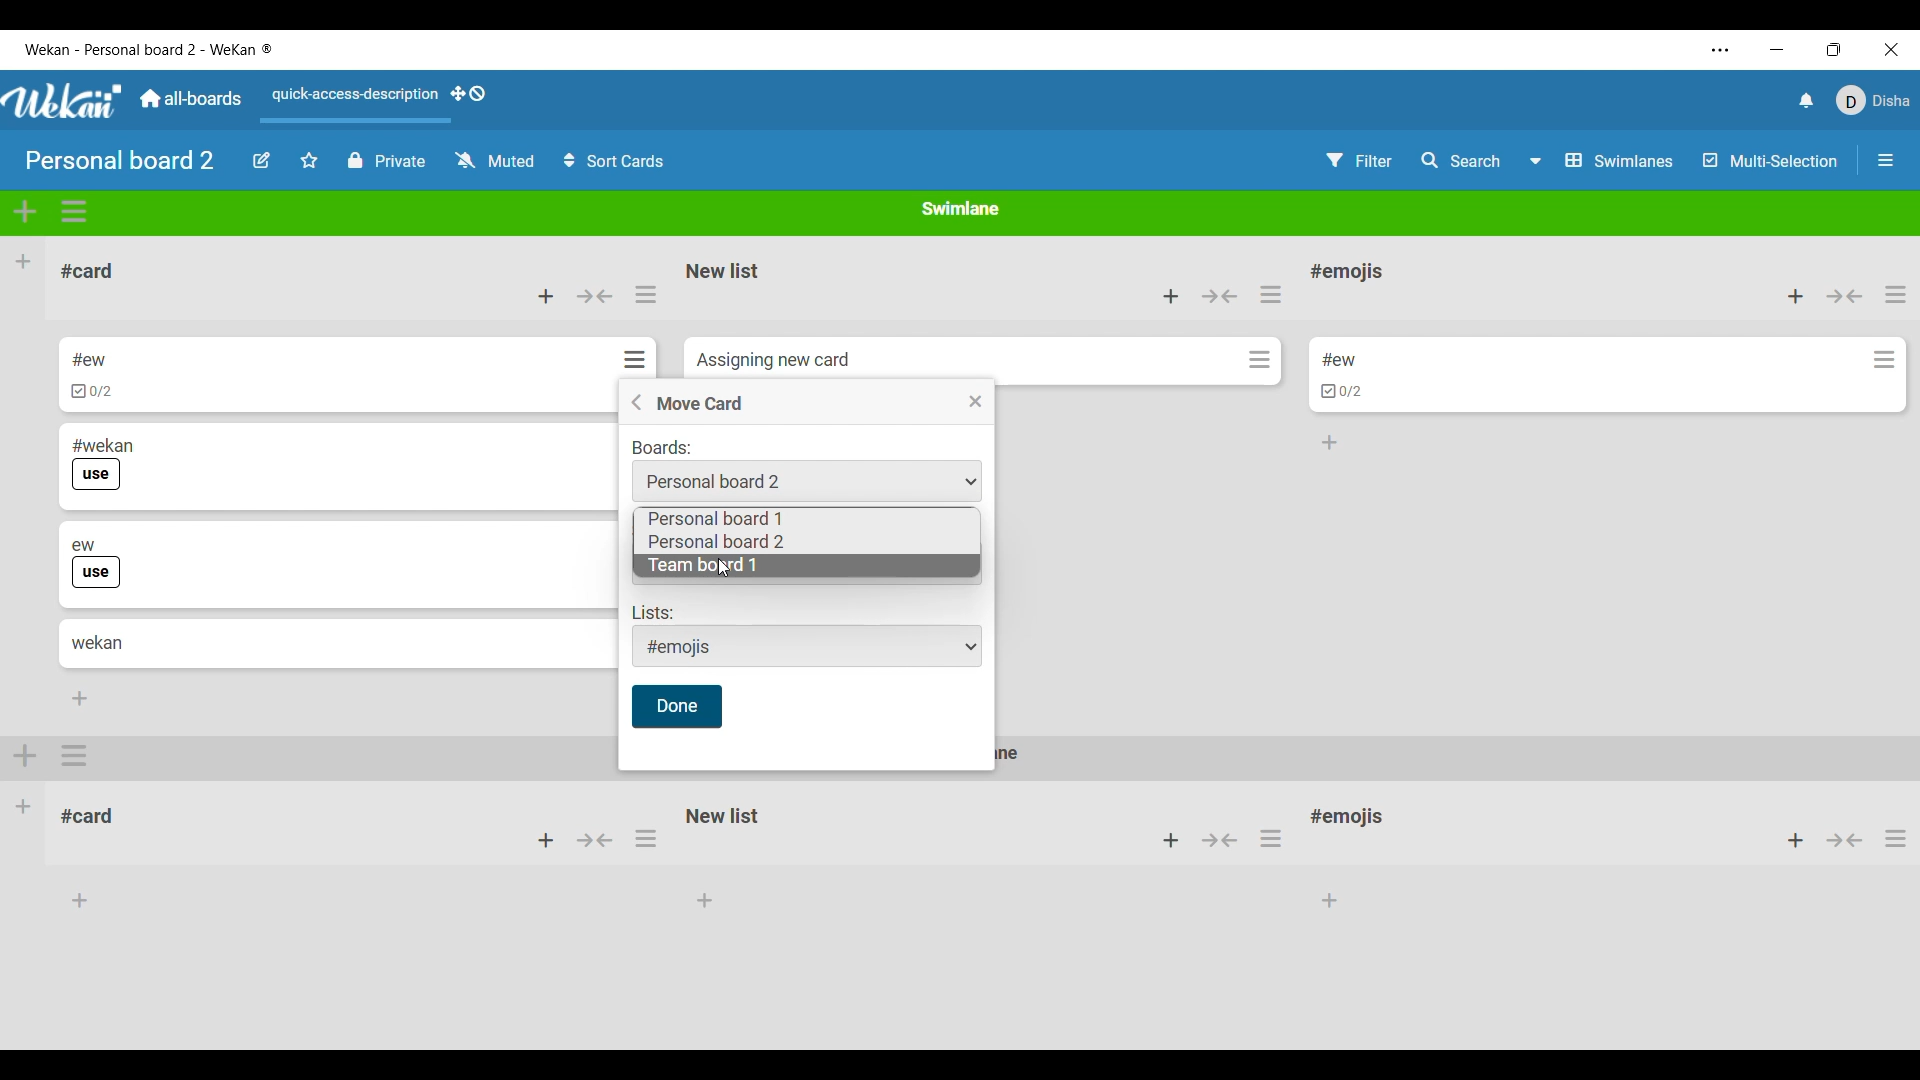 Image resolution: width=1920 pixels, height=1080 pixels. What do you see at coordinates (121, 159) in the screenshot?
I see `Board title` at bounding box center [121, 159].